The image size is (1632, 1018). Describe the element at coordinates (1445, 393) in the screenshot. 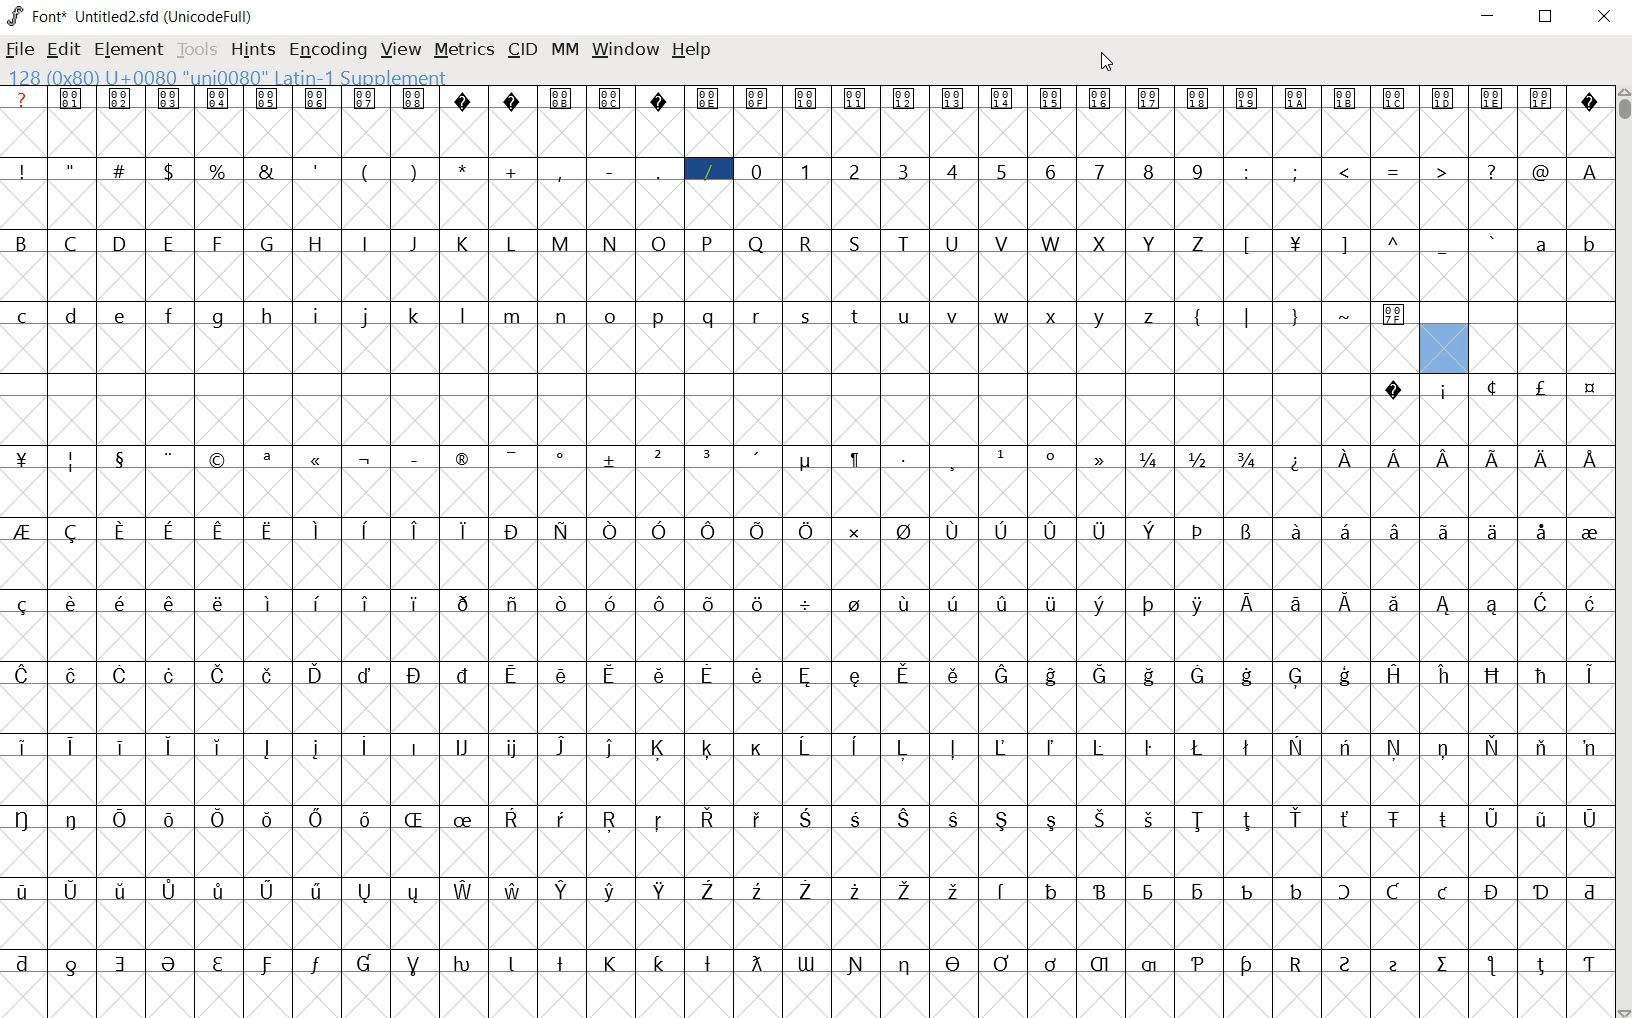

I see `glyph` at that location.